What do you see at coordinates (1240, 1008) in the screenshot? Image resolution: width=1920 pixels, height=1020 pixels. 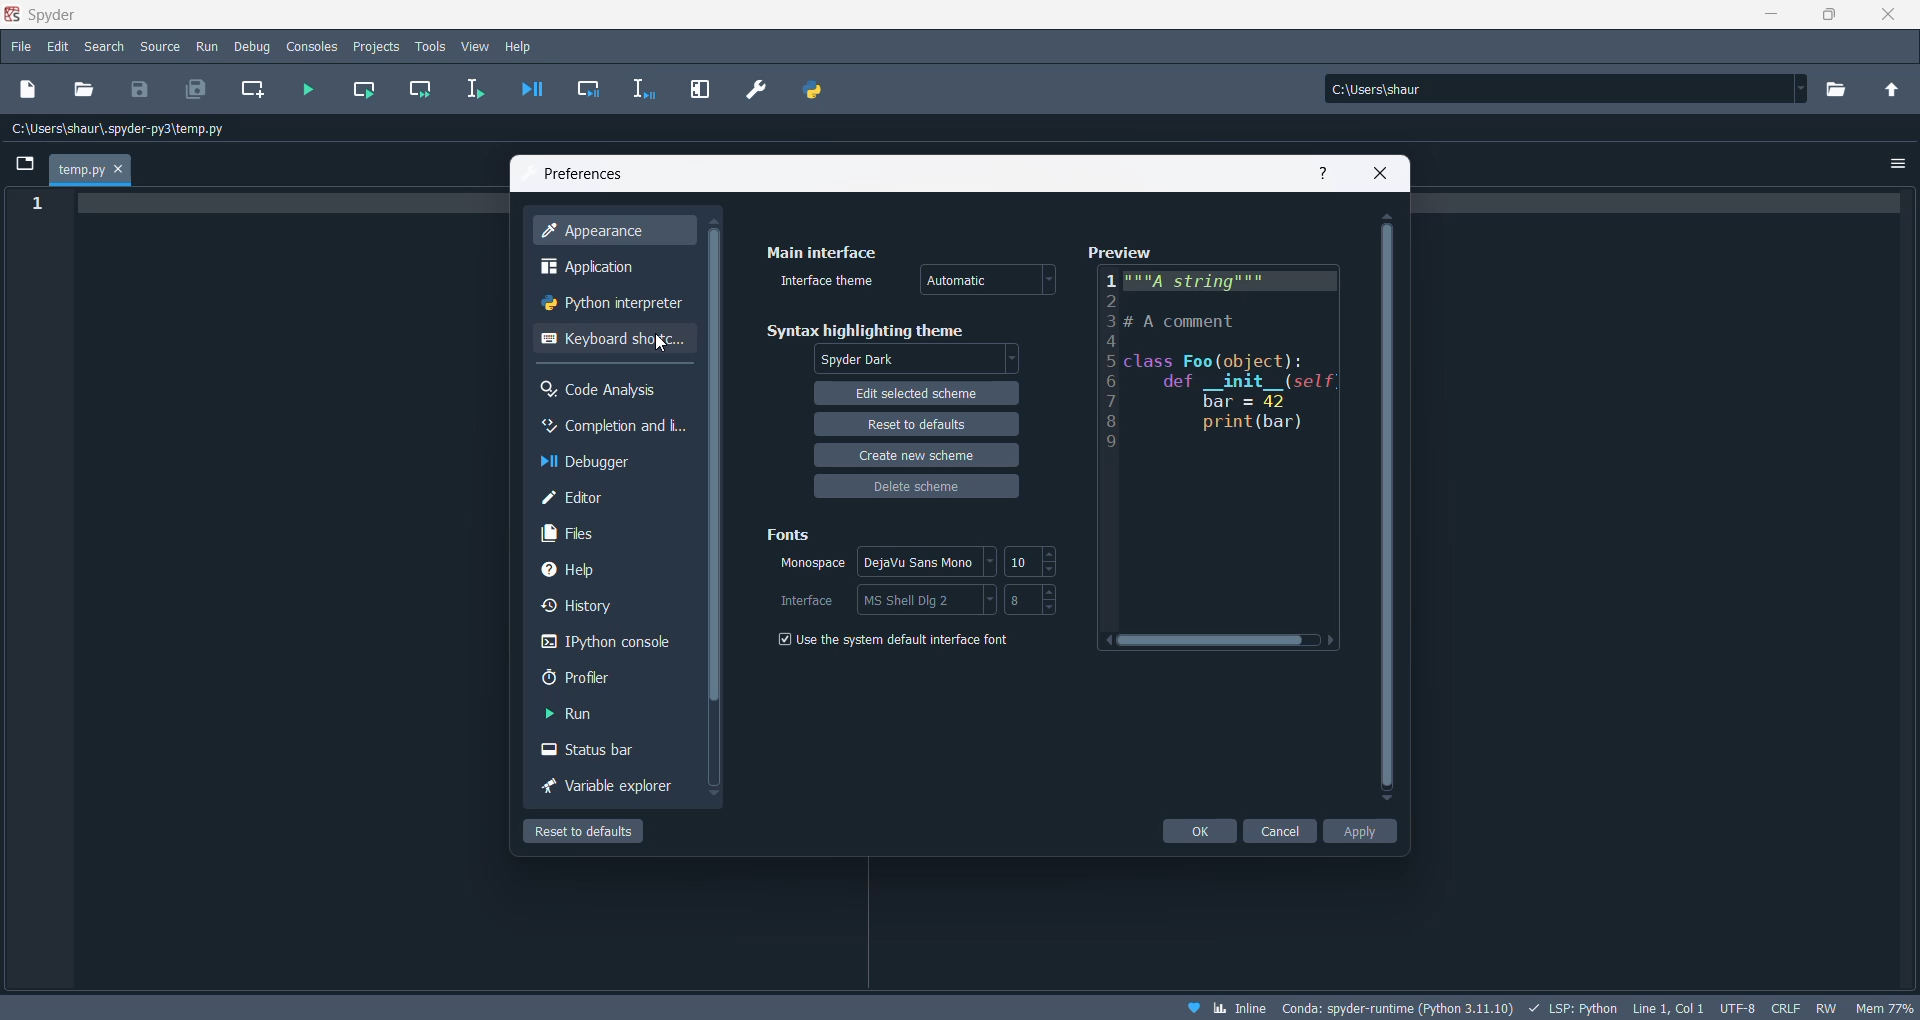 I see `inline` at bounding box center [1240, 1008].